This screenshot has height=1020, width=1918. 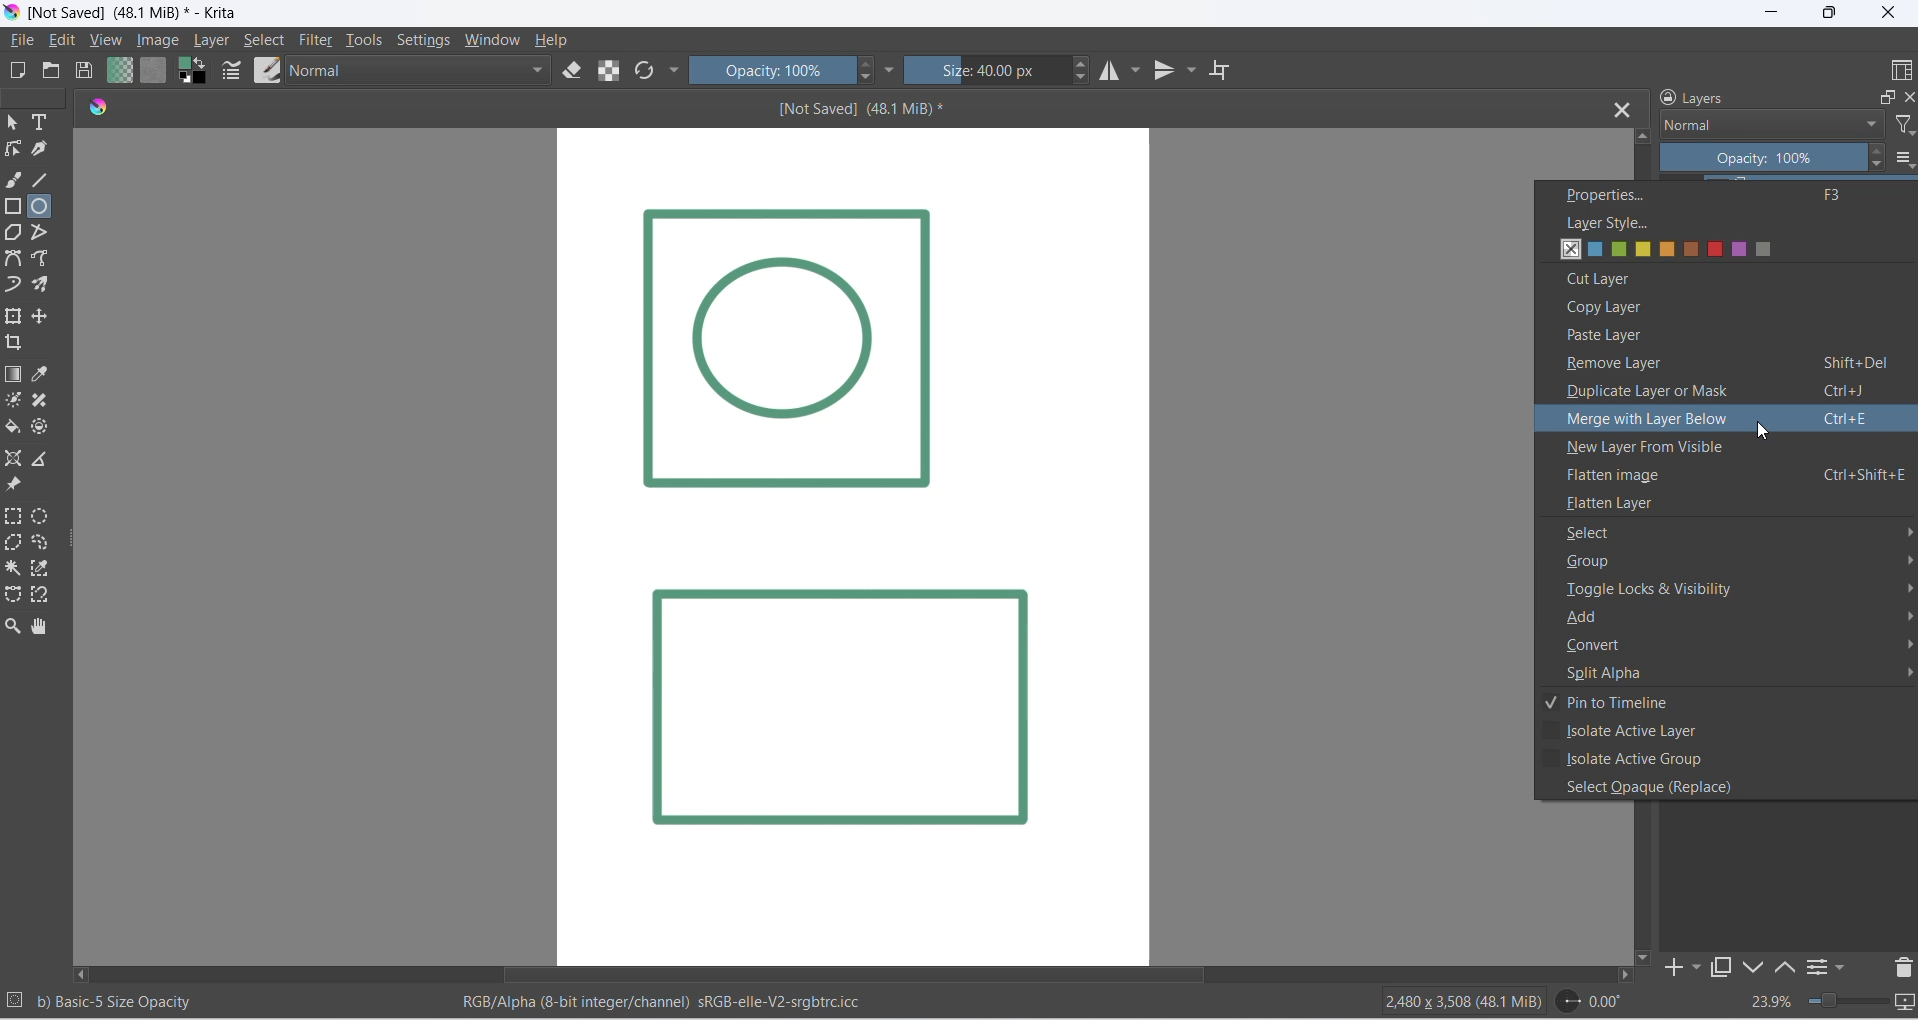 What do you see at coordinates (13, 152) in the screenshot?
I see `edit shapes tool` at bounding box center [13, 152].